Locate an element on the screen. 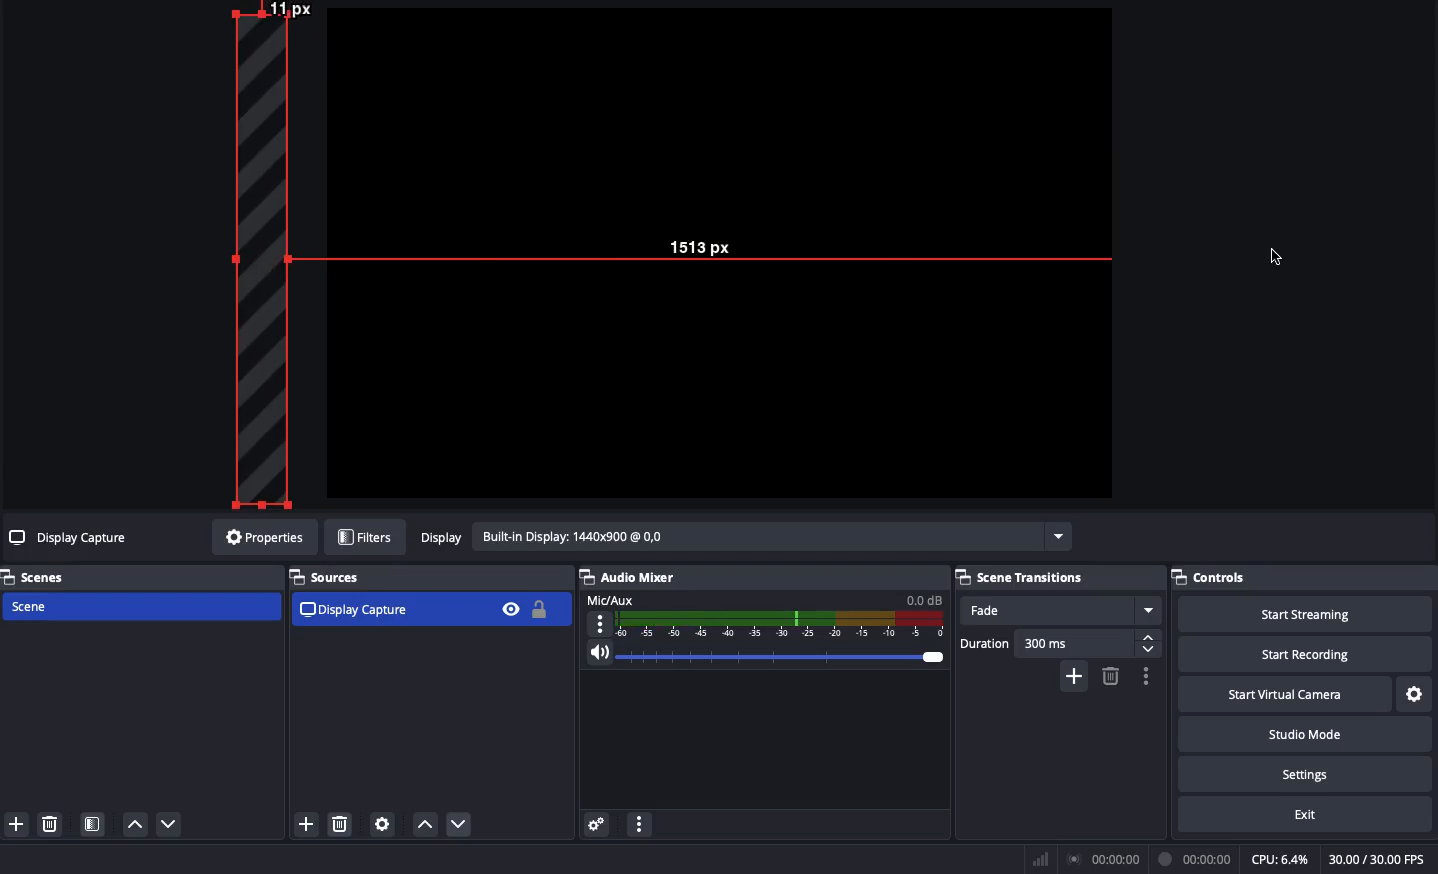 The height and width of the screenshot is (874, 1438). Up is located at coordinates (424, 826).